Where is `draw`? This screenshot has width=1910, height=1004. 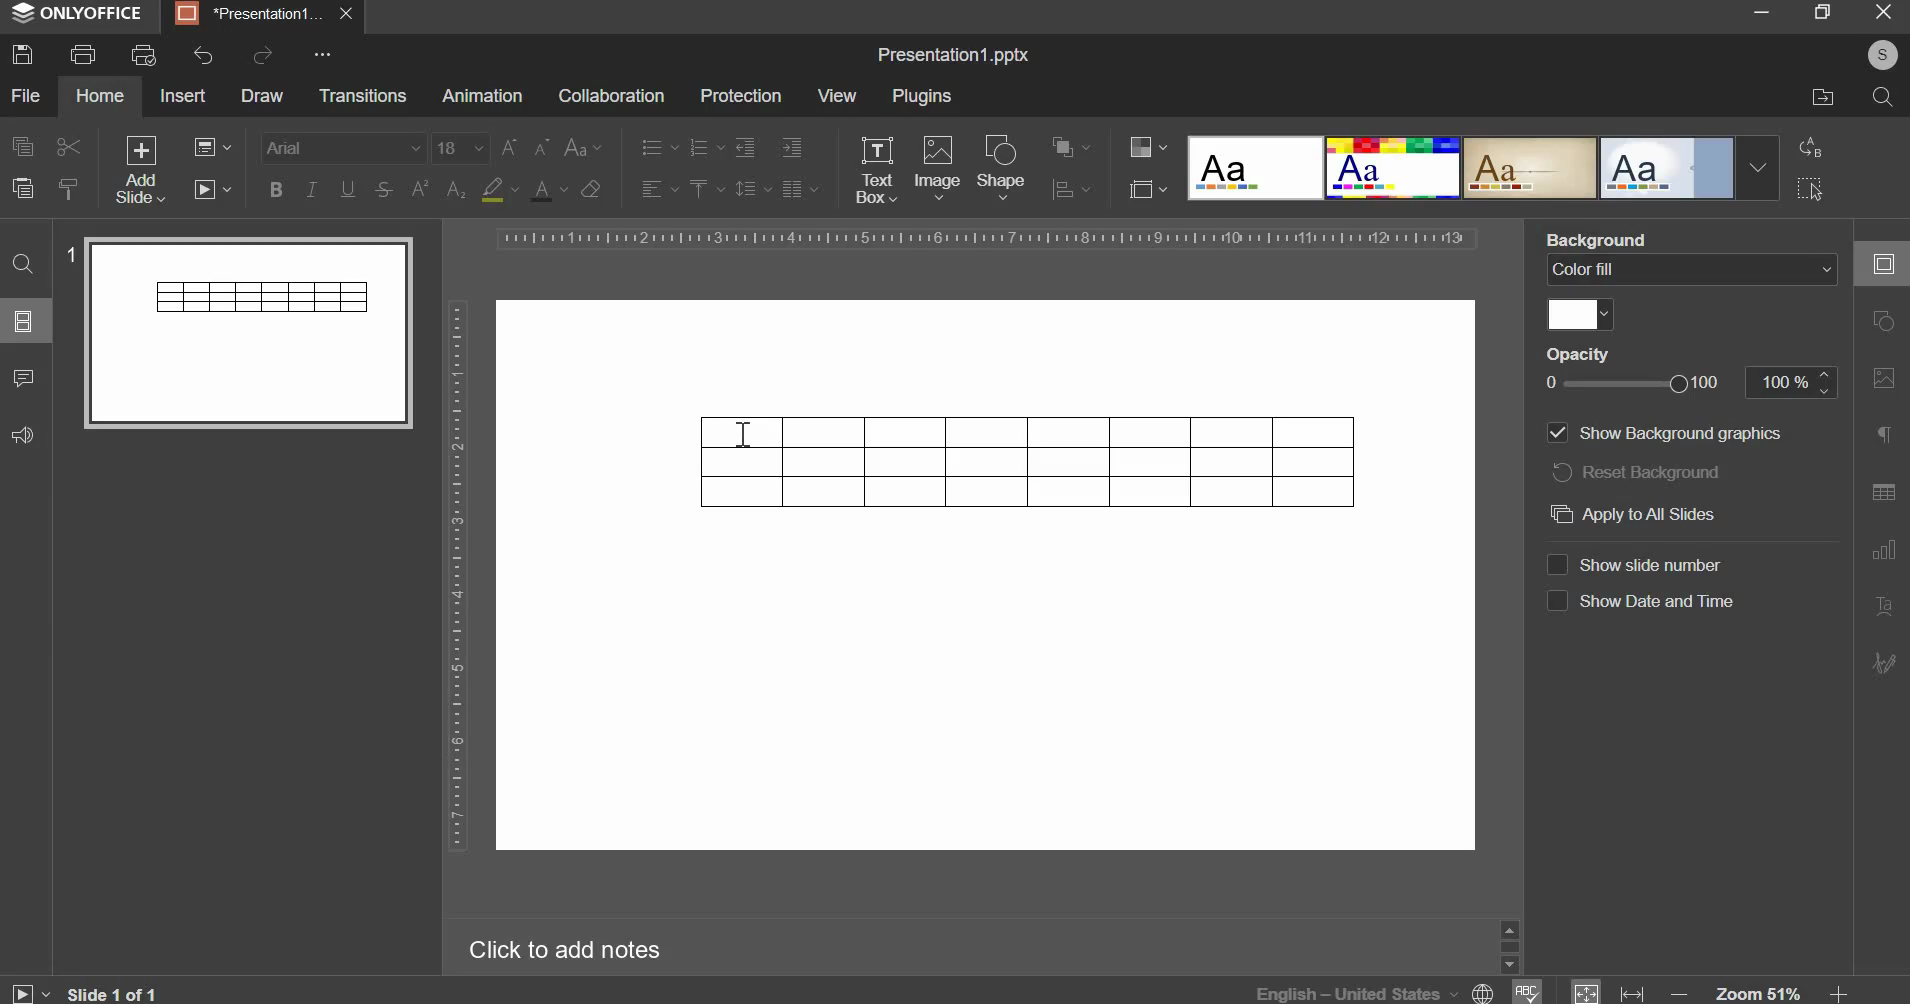
draw is located at coordinates (263, 95).